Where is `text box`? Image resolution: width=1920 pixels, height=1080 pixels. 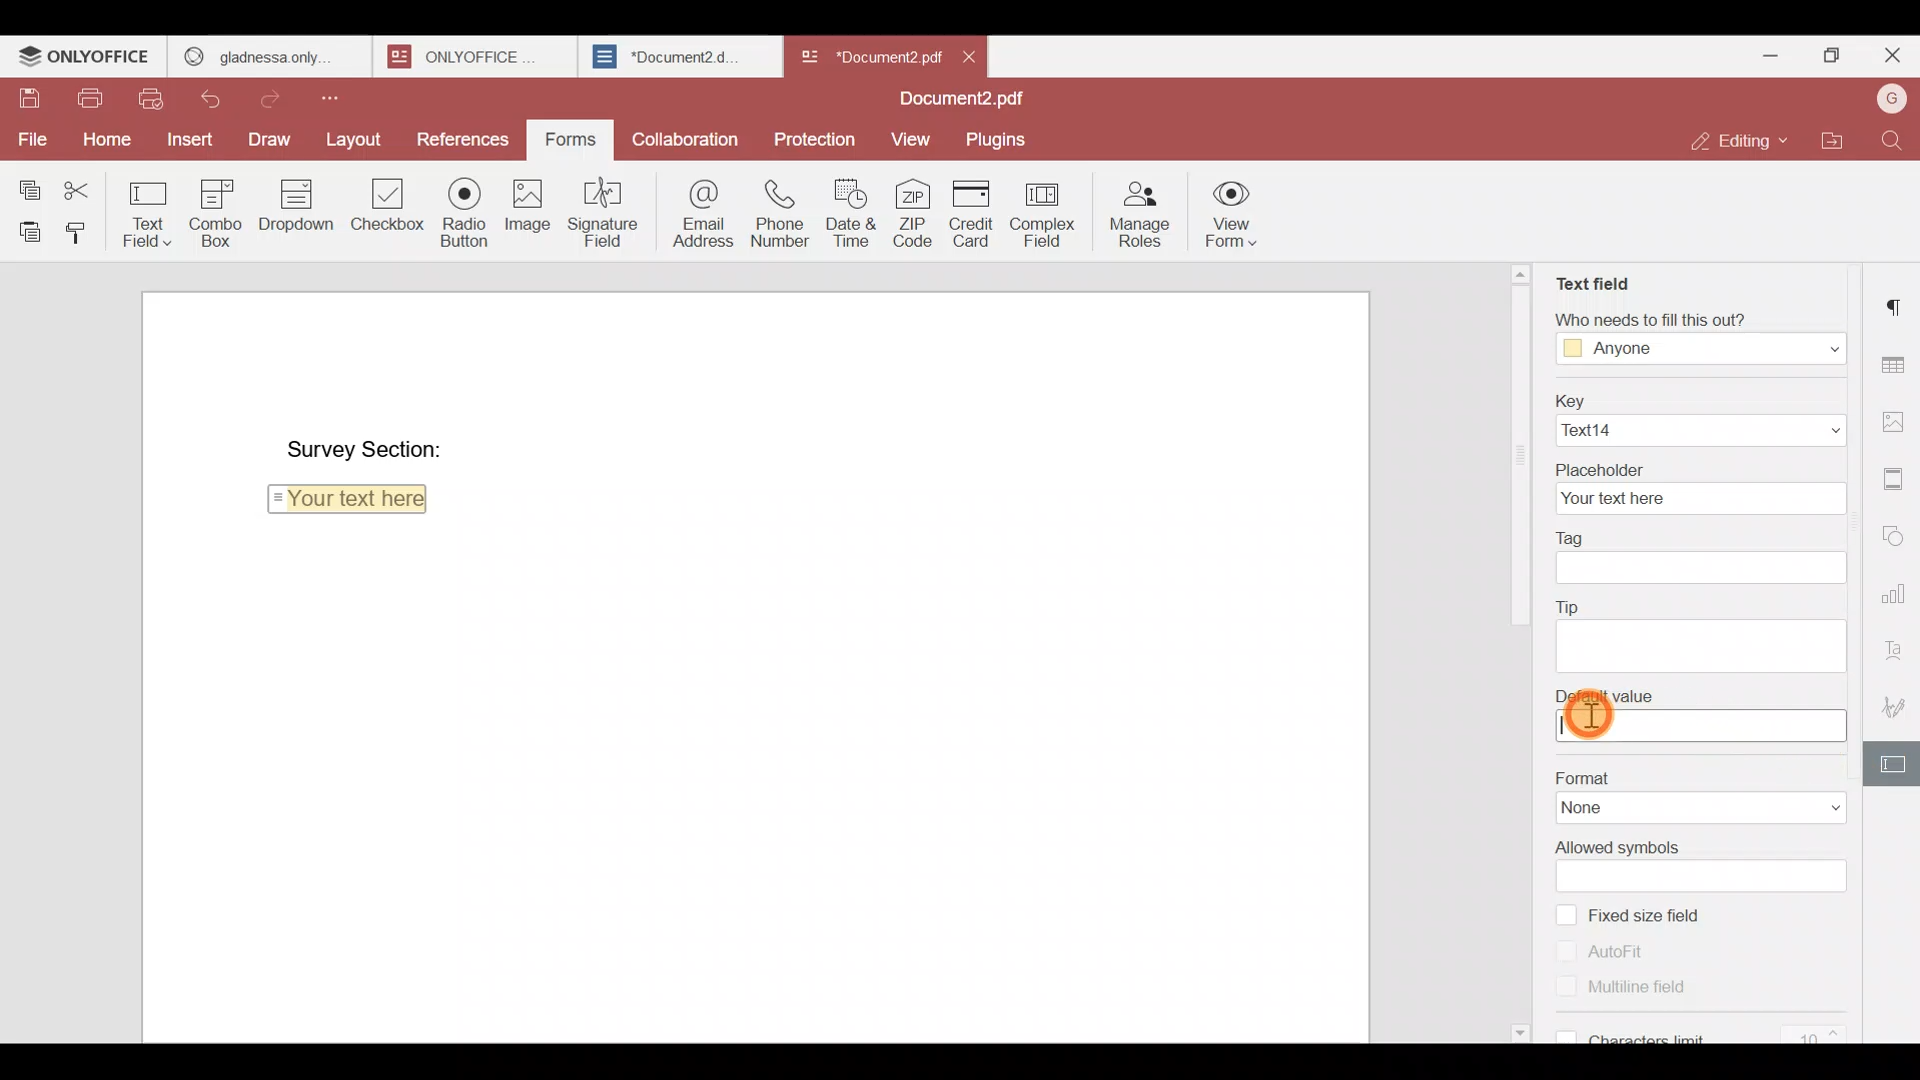 text box is located at coordinates (1699, 875).